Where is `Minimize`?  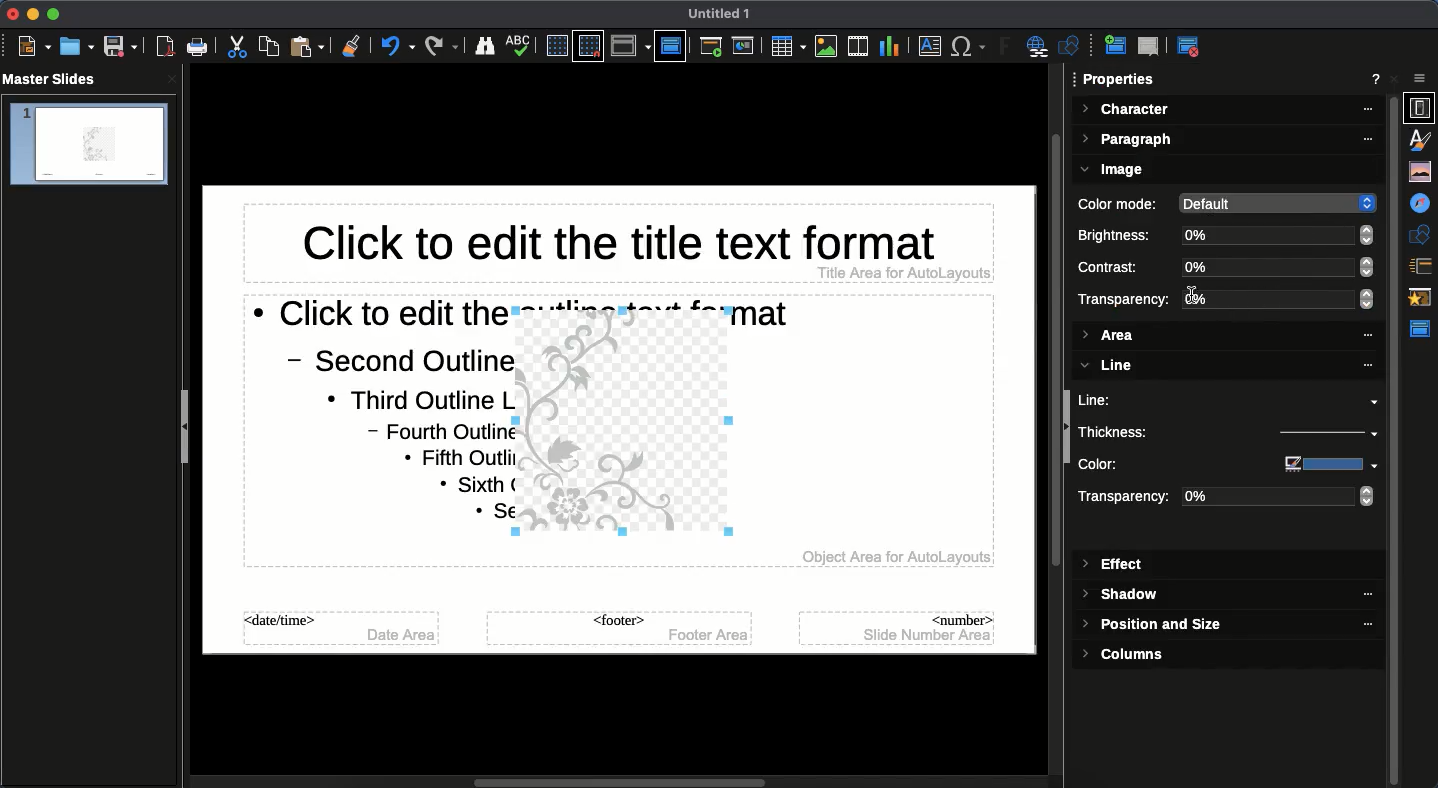 Minimize is located at coordinates (30, 14).